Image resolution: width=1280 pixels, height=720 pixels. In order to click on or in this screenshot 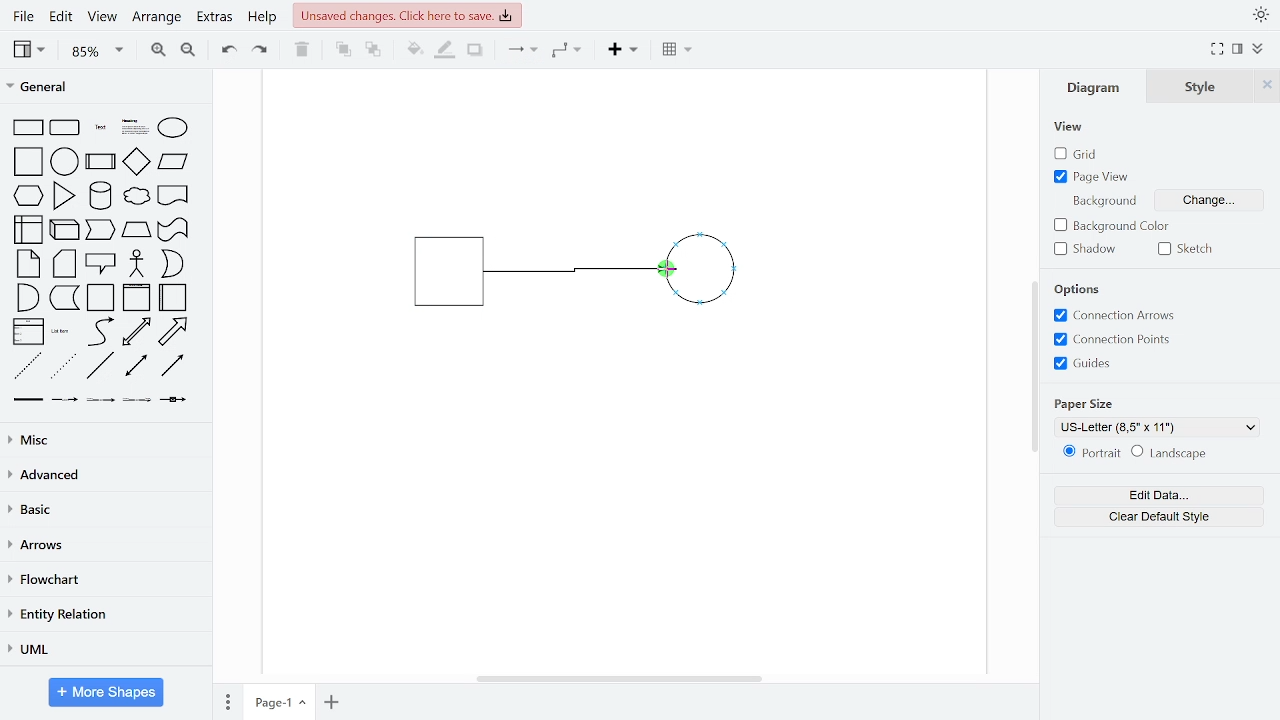, I will do `click(172, 264)`.